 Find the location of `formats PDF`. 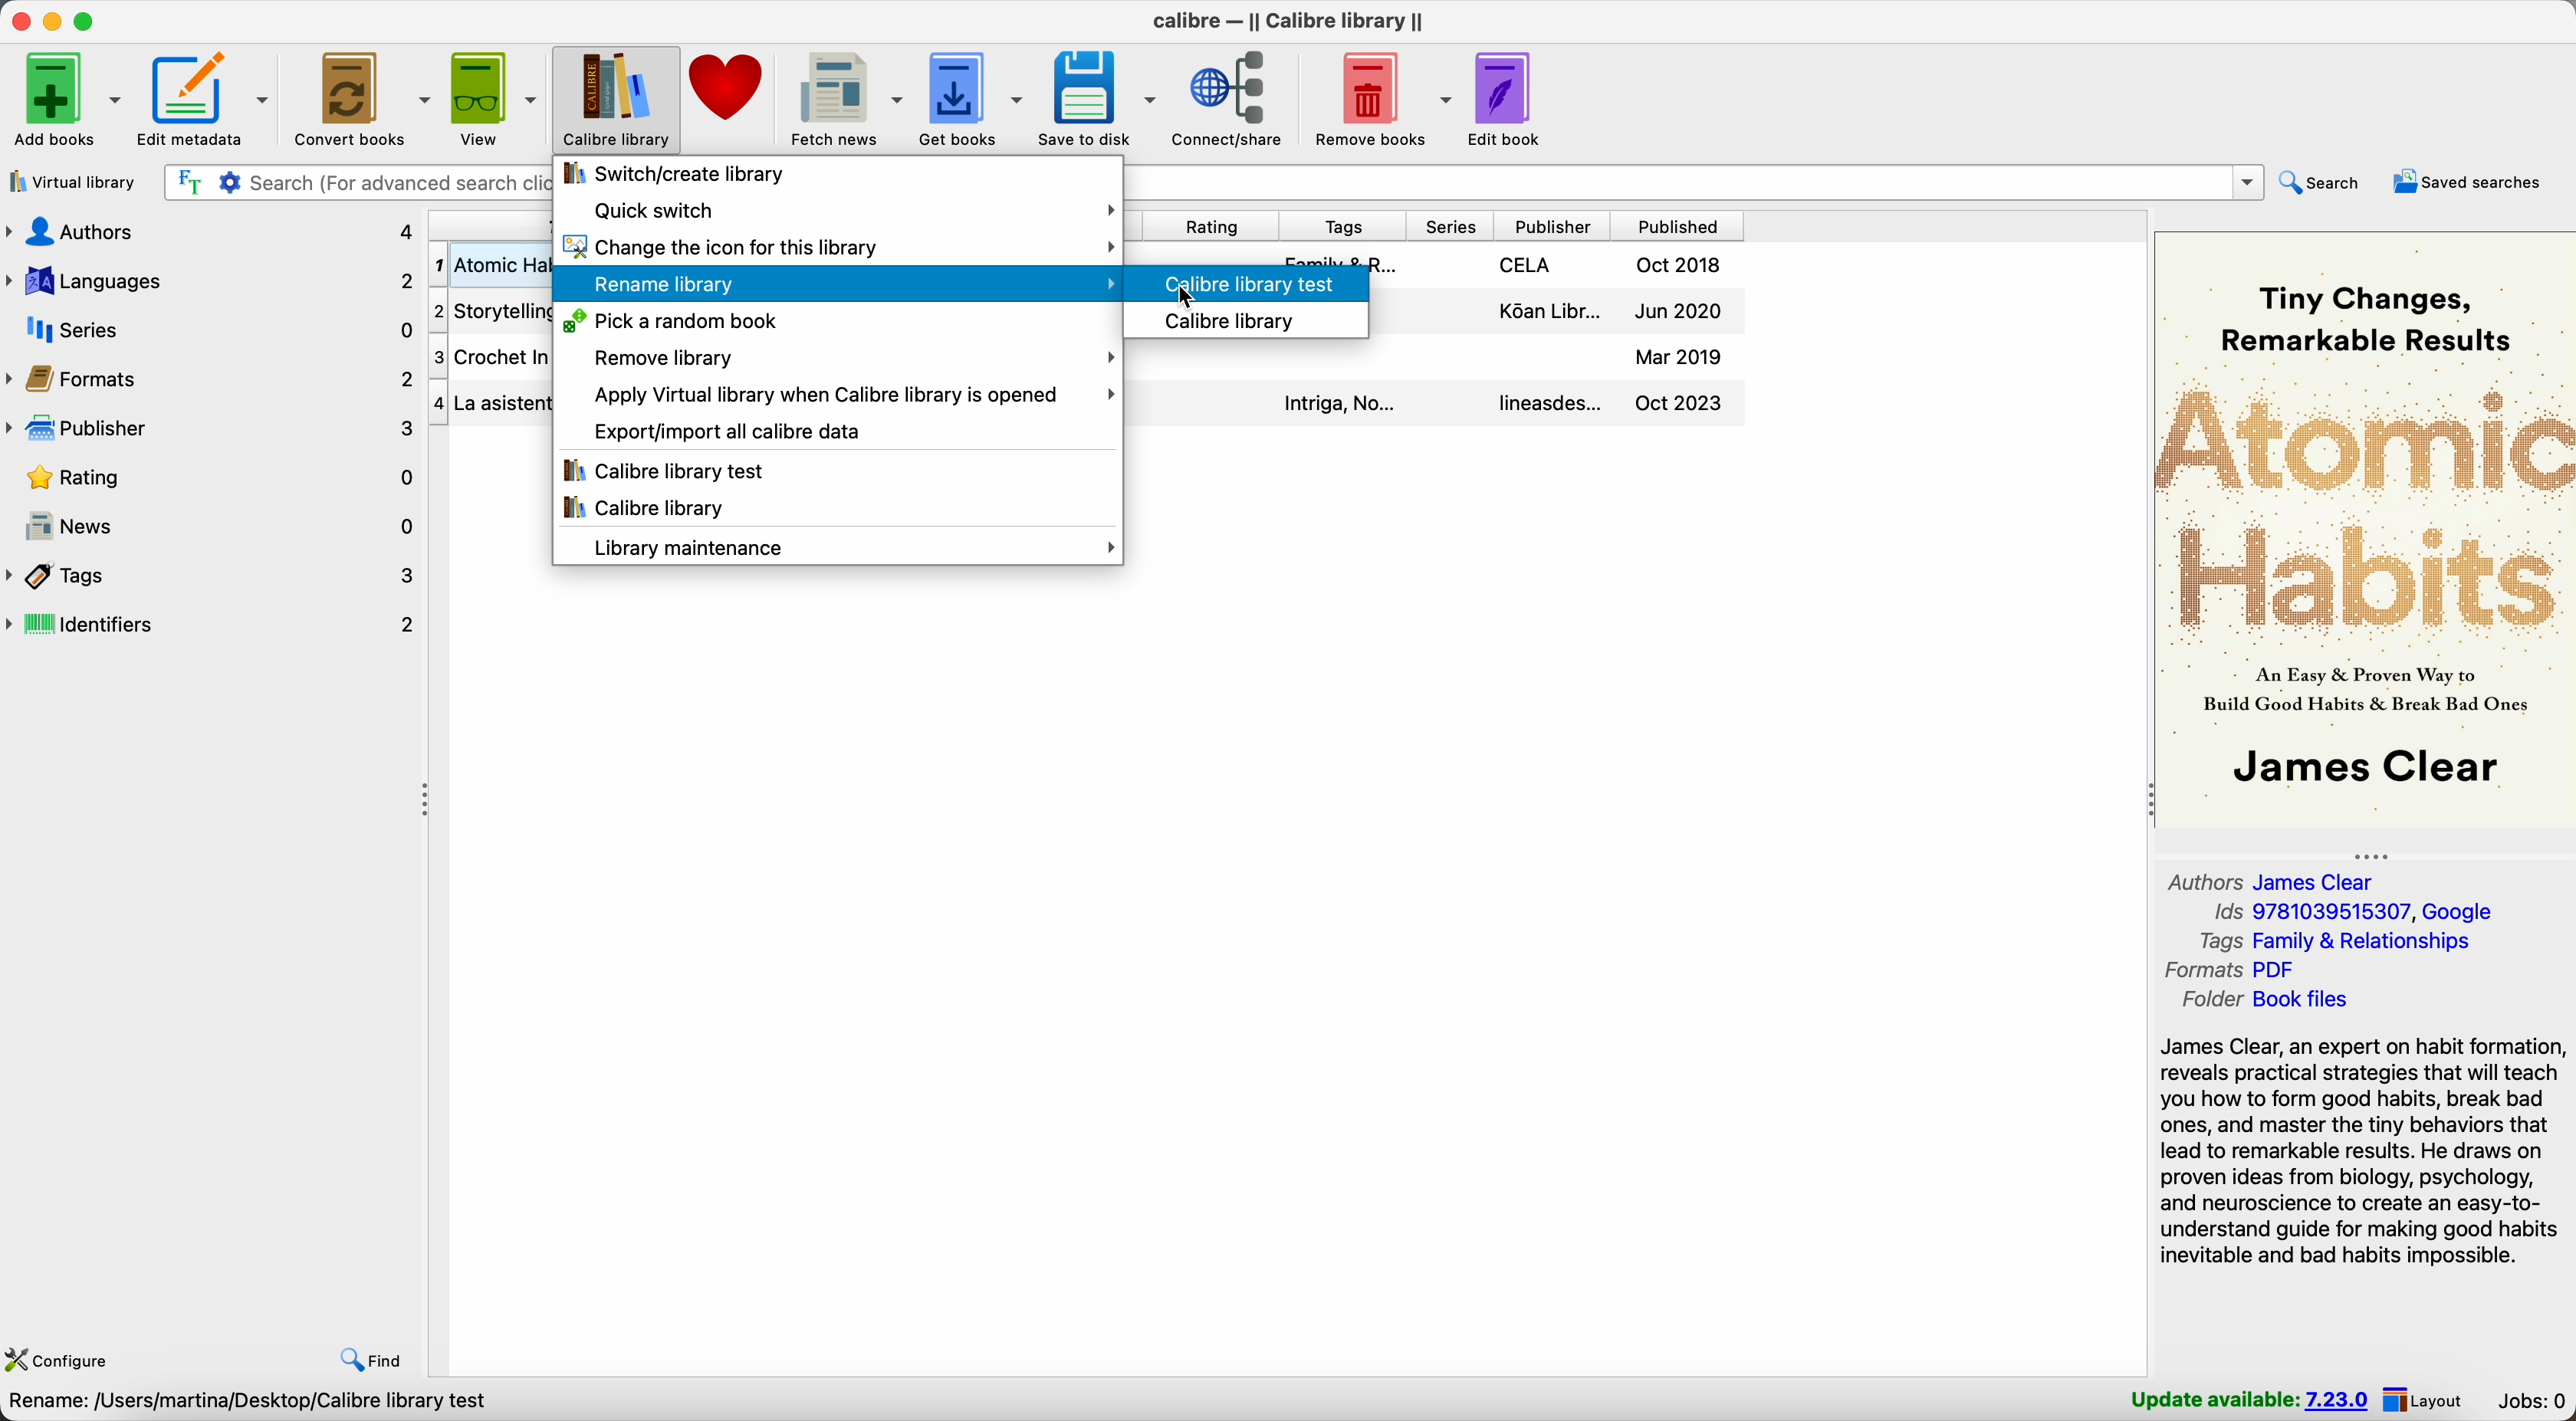

formats PDF is located at coordinates (2230, 970).